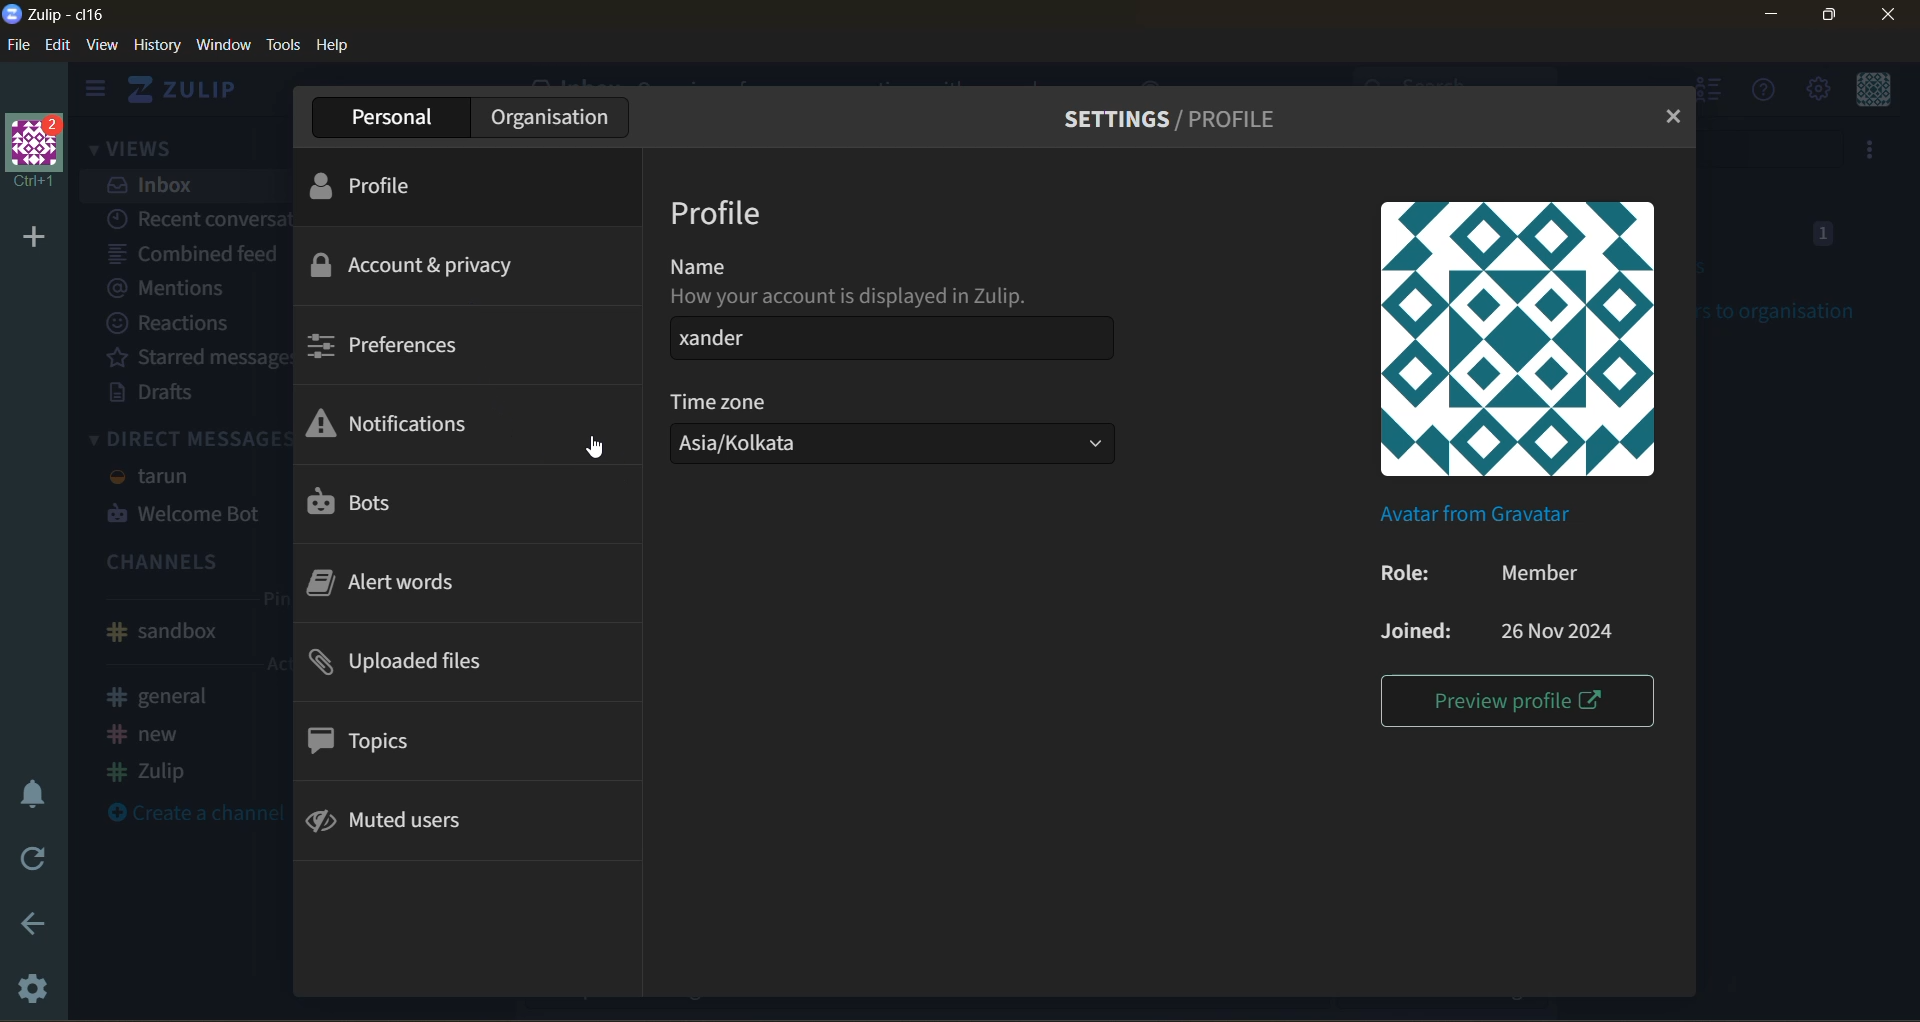 The height and width of the screenshot is (1022, 1920). Describe the element at coordinates (1515, 633) in the screenshot. I see `joined` at that location.